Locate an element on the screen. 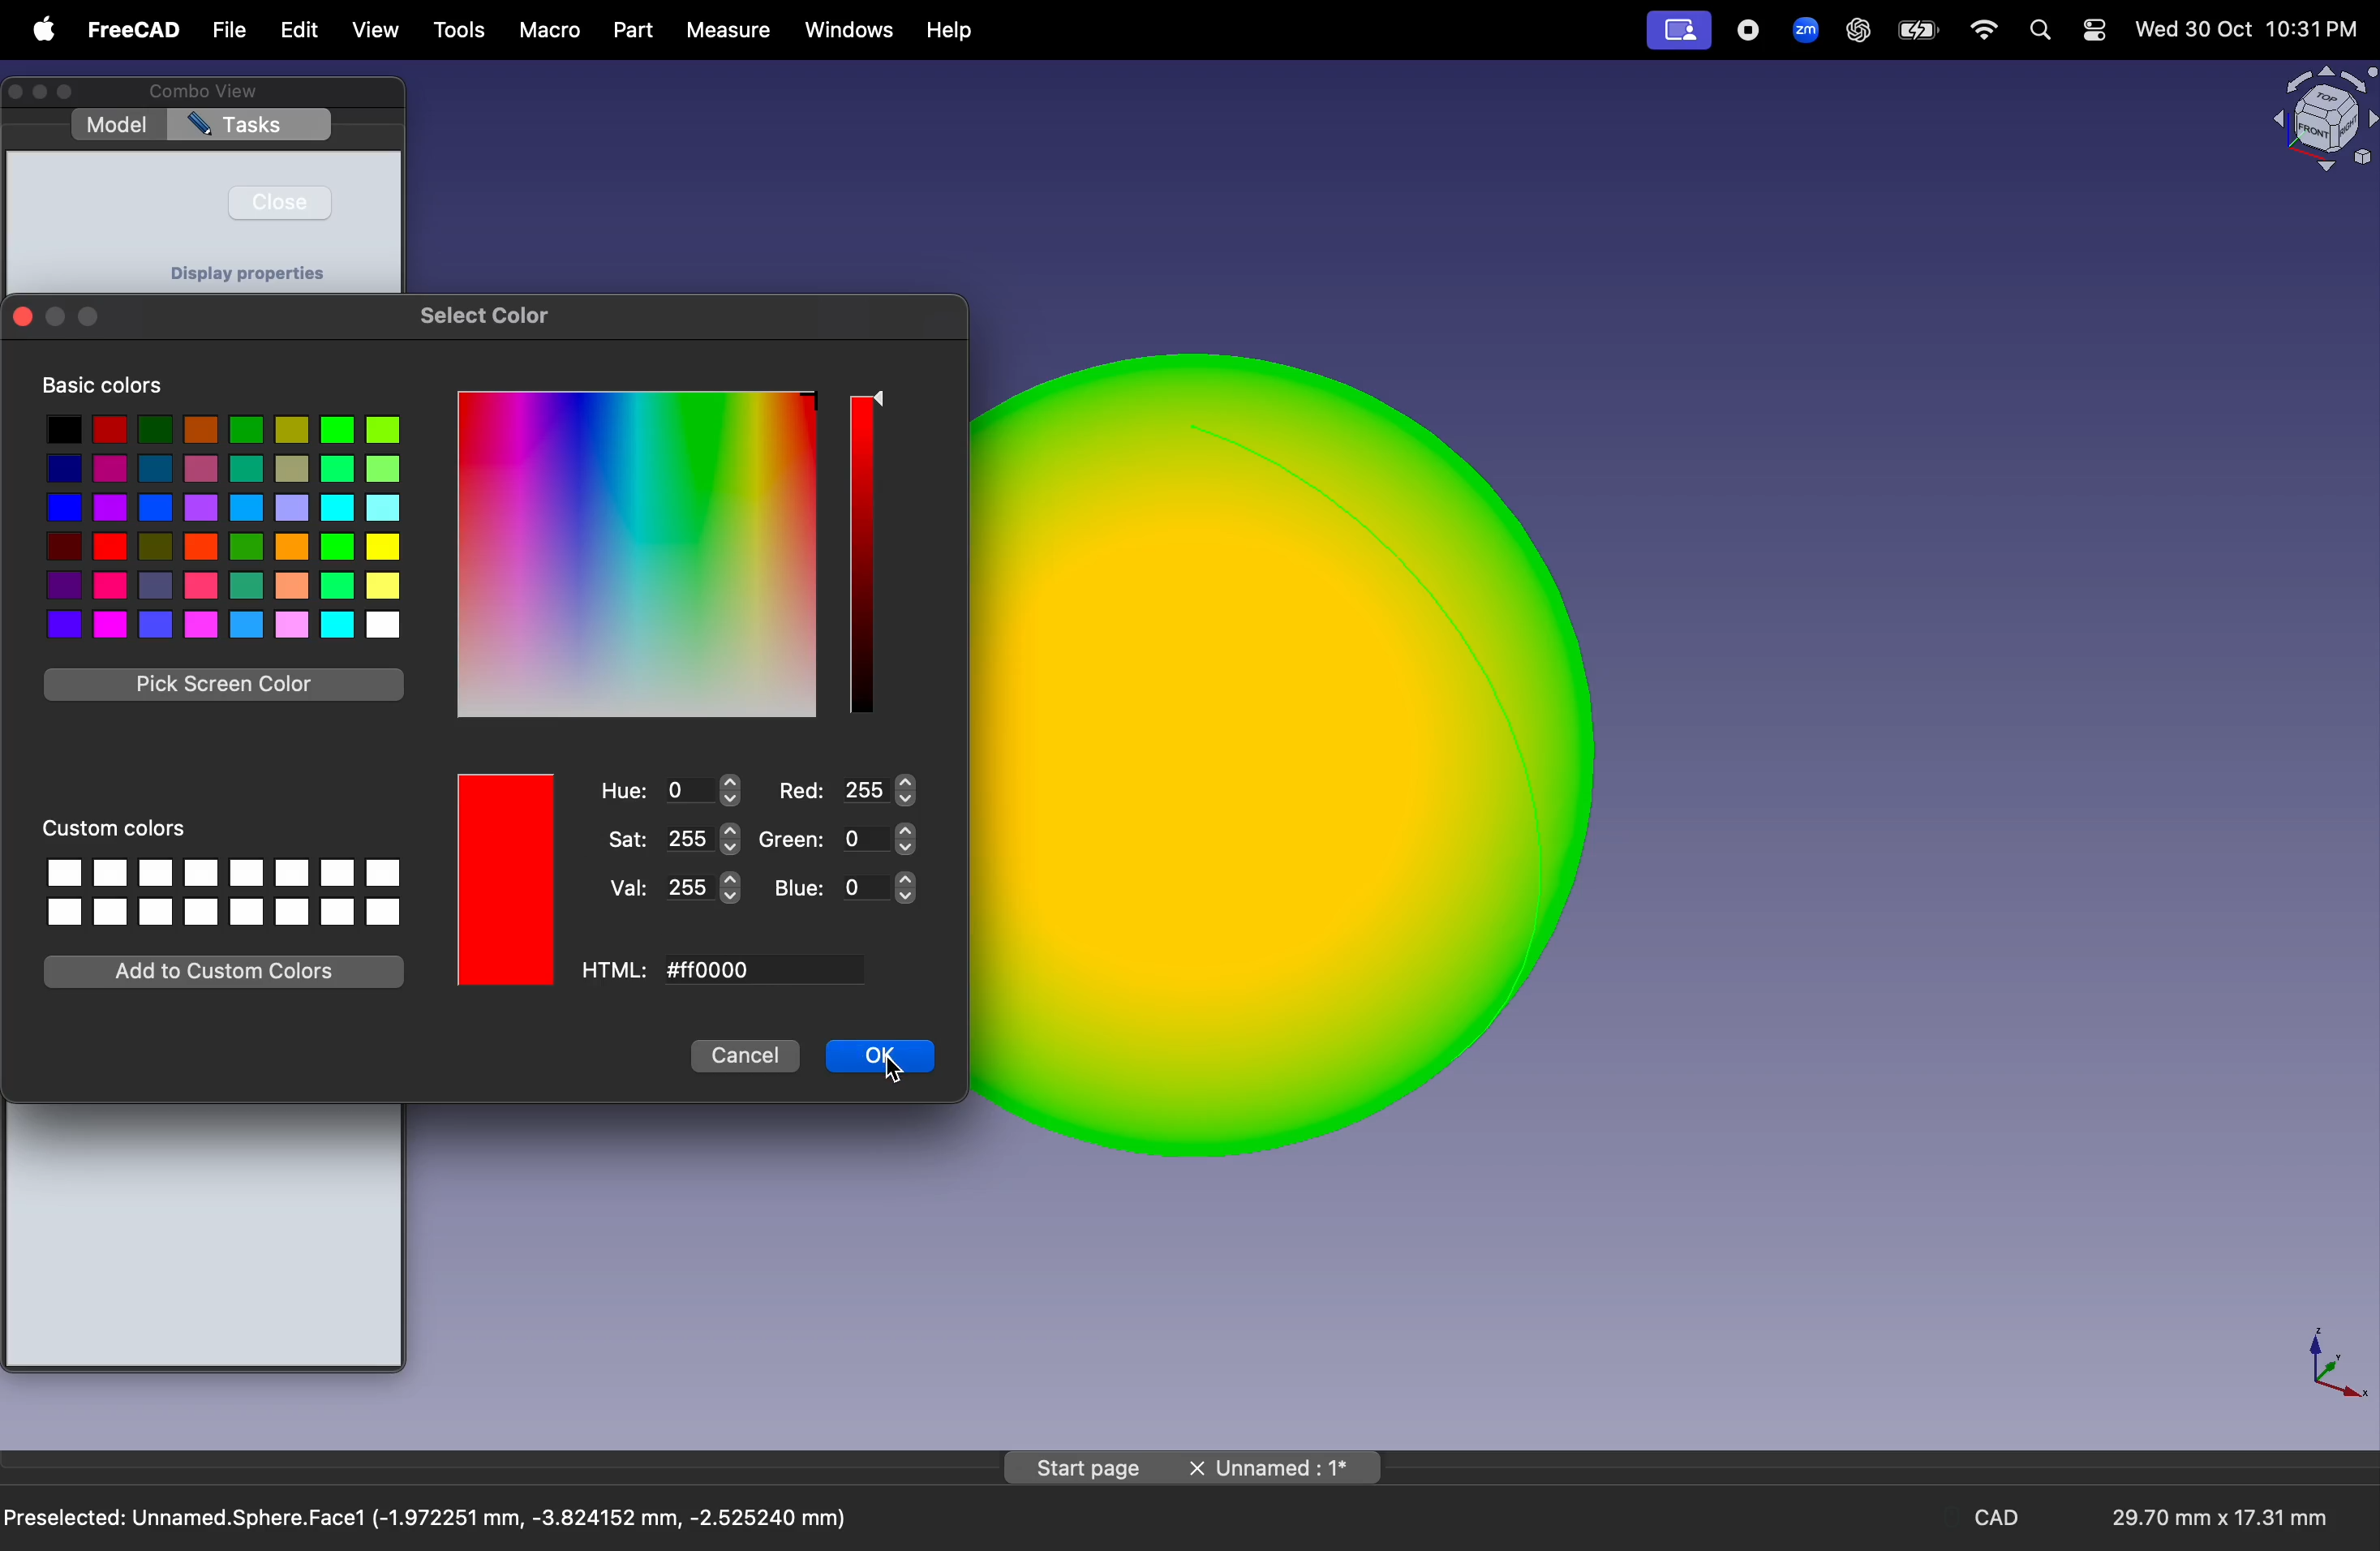 The width and height of the screenshot is (2380, 1551). zoom is located at coordinates (1800, 28).